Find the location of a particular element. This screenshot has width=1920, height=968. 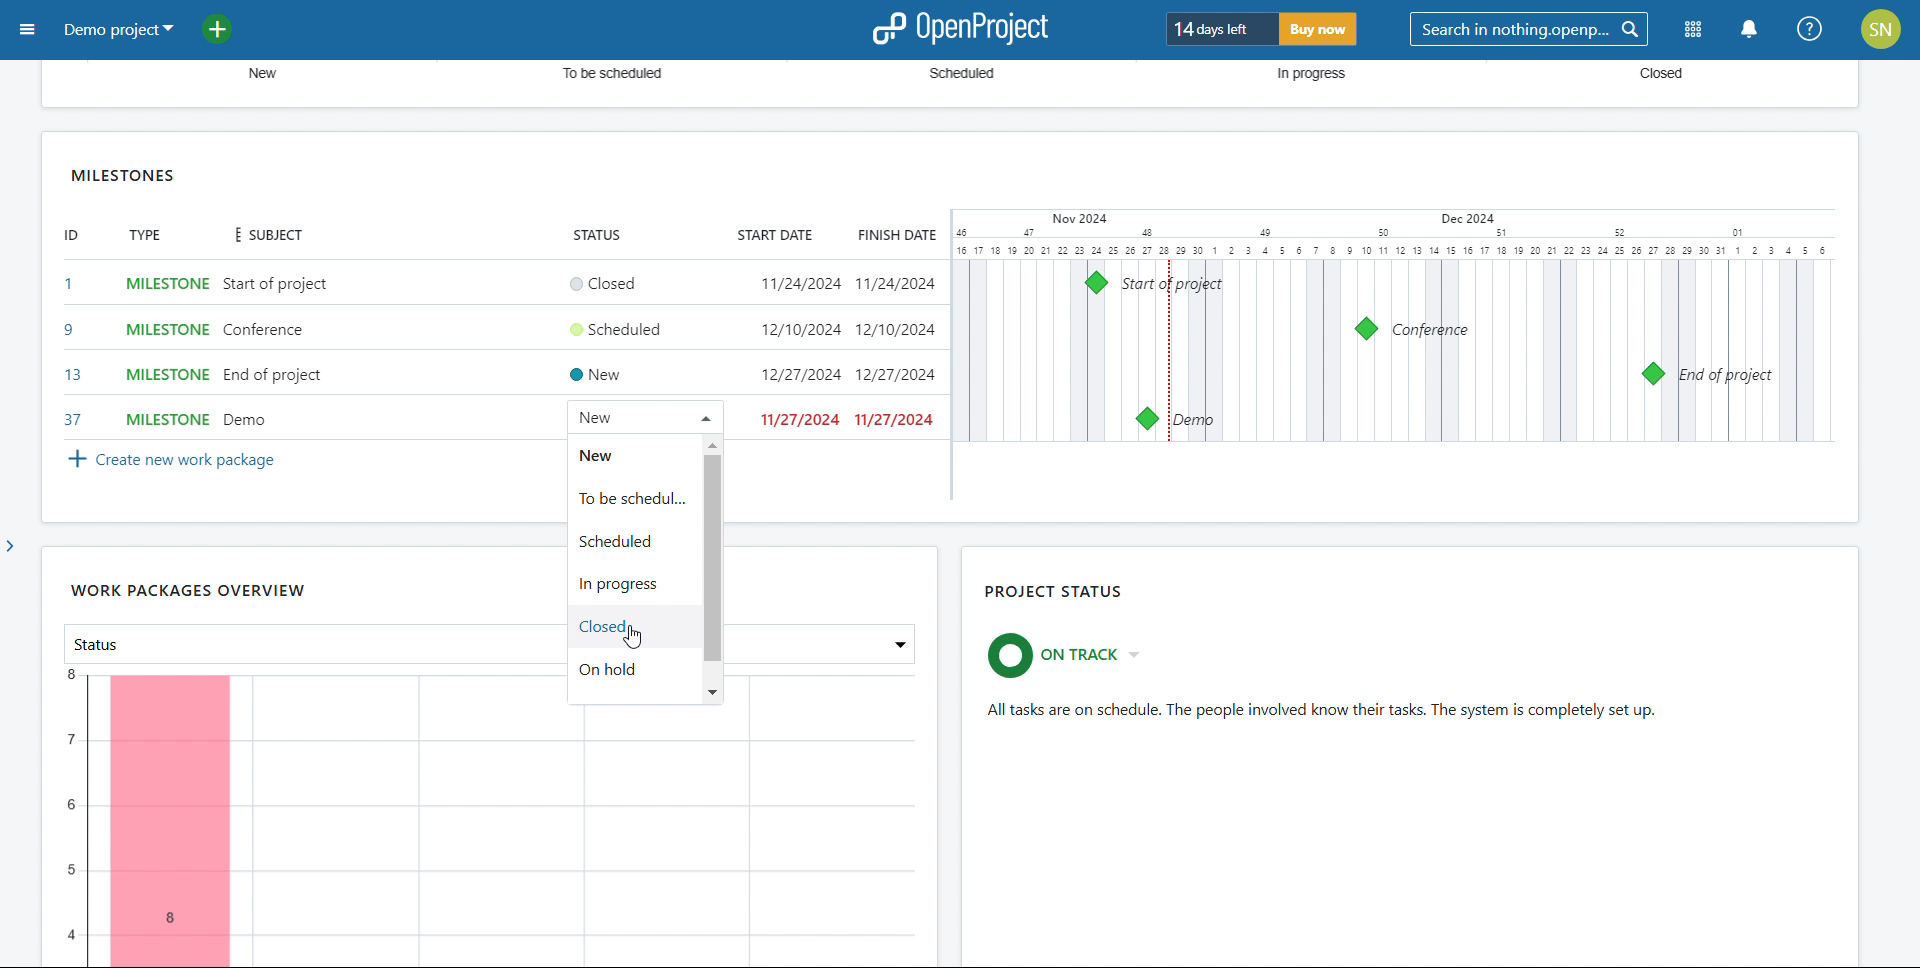

milestones is located at coordinates (125, 174).